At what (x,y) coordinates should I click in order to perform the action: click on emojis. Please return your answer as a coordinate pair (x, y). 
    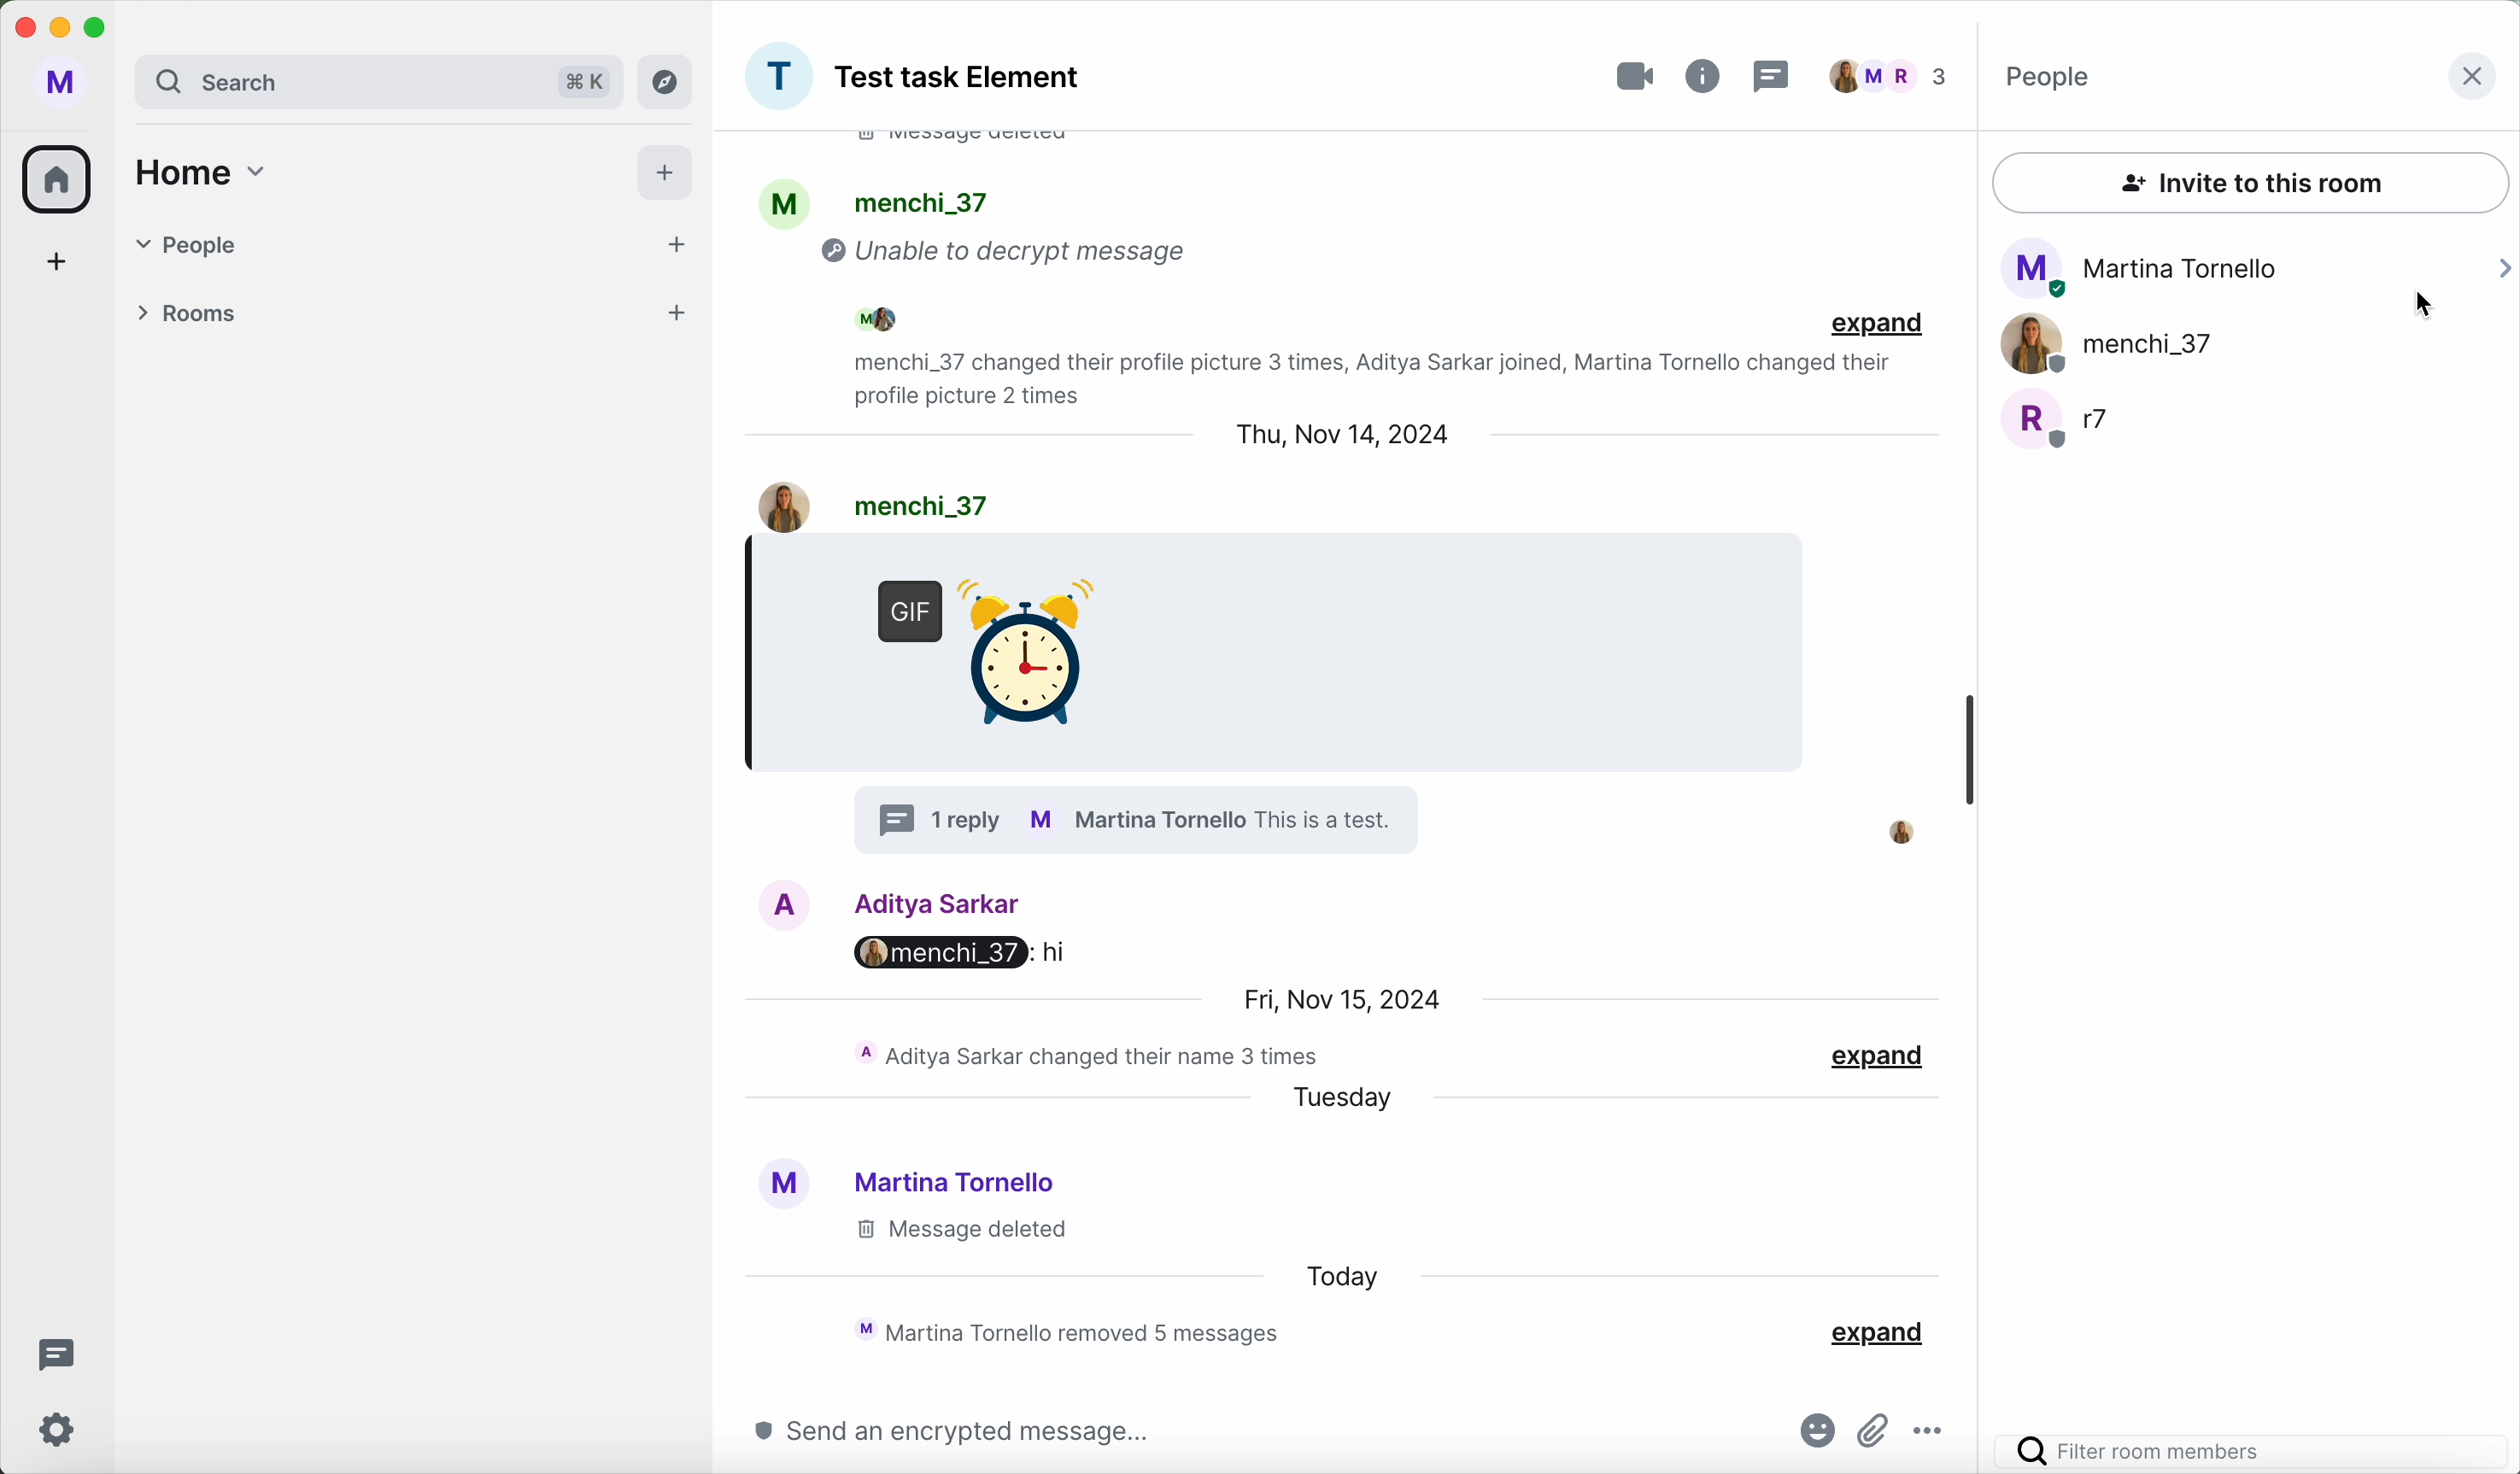
    Looking at the image, I should click on (1810, 1433).